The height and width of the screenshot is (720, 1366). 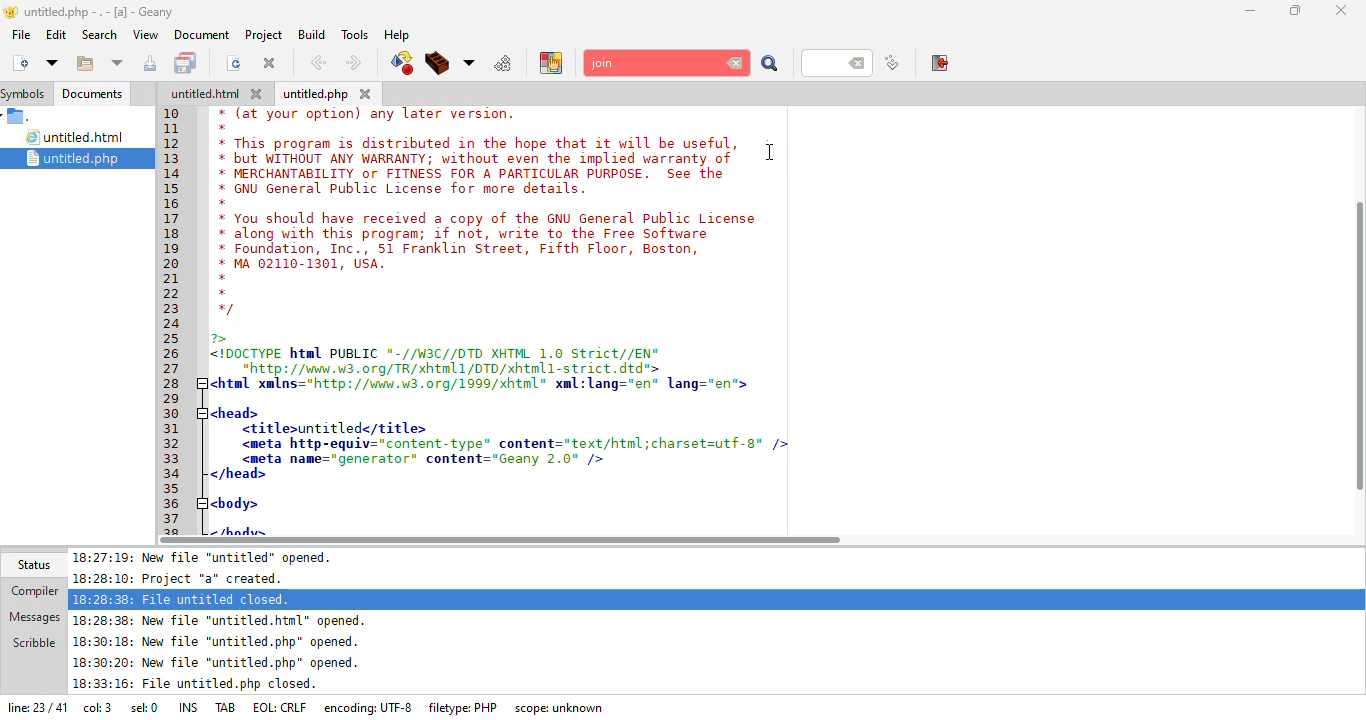 I want to click on untitled.php-.-[a]-Geany, so click(x=92, y=12).